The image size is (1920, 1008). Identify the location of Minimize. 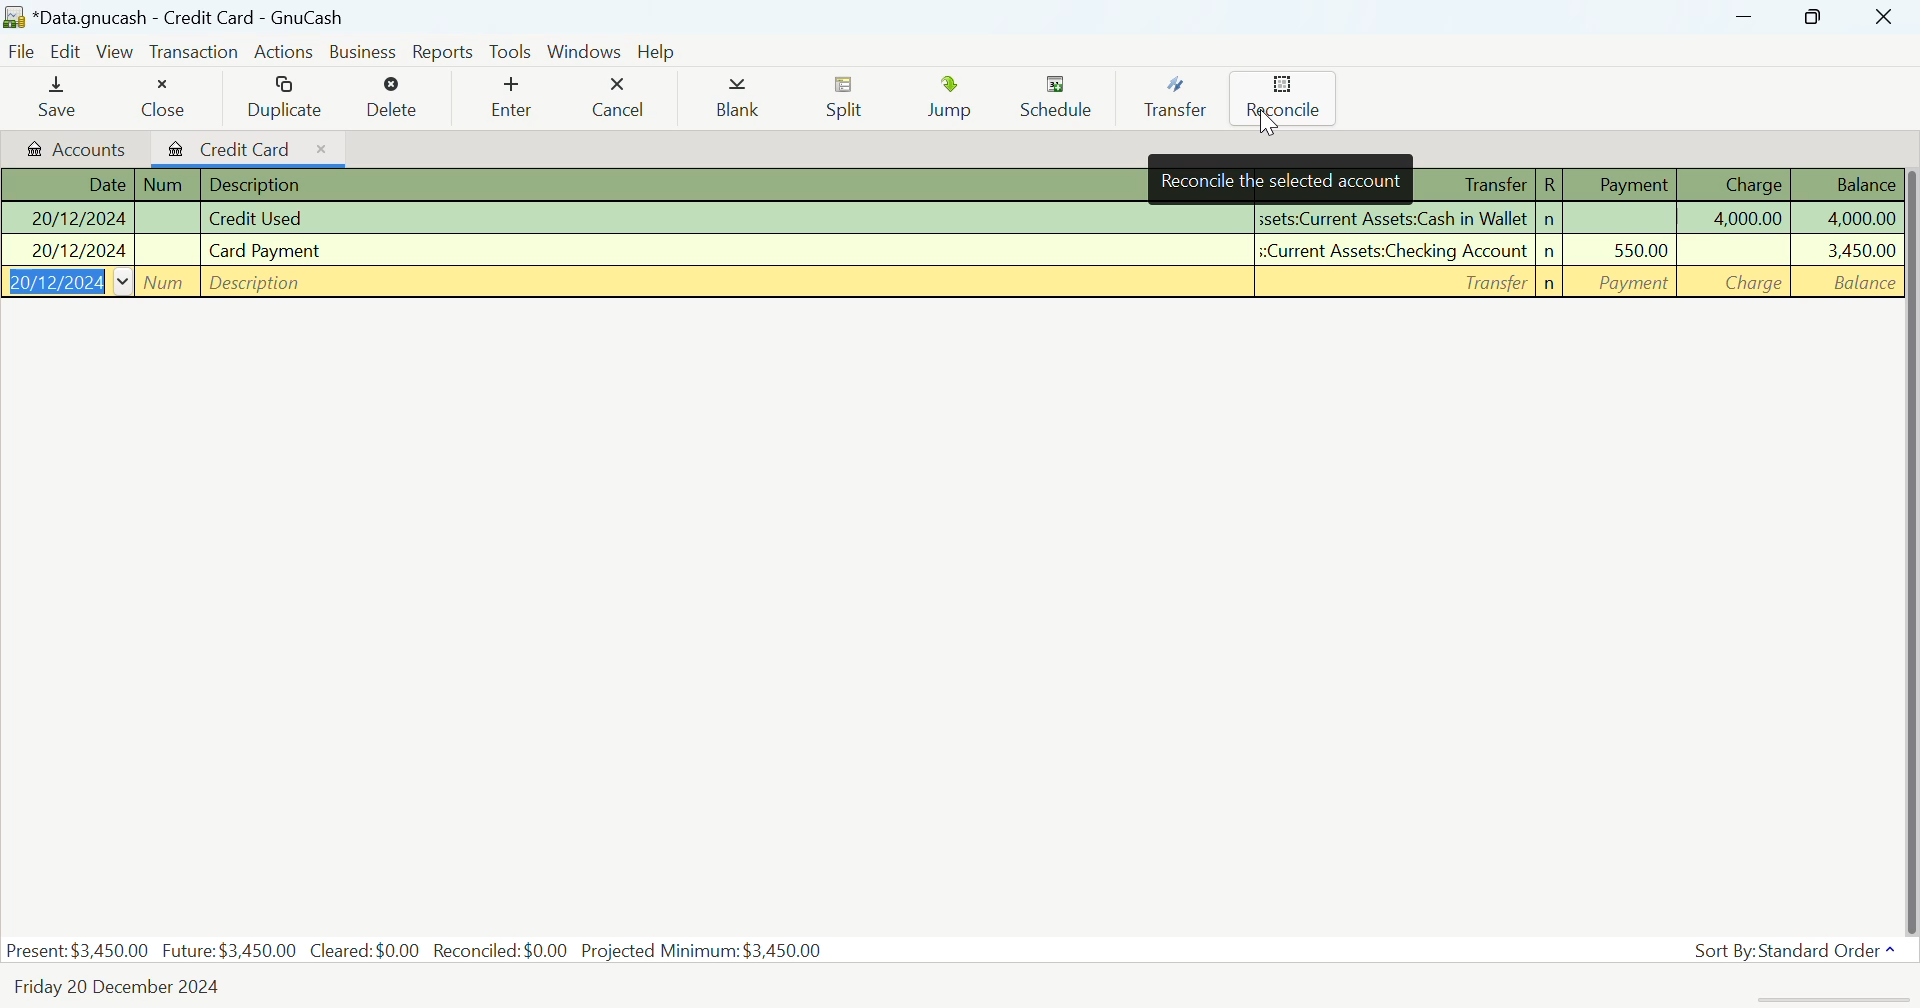
(1813, 18).